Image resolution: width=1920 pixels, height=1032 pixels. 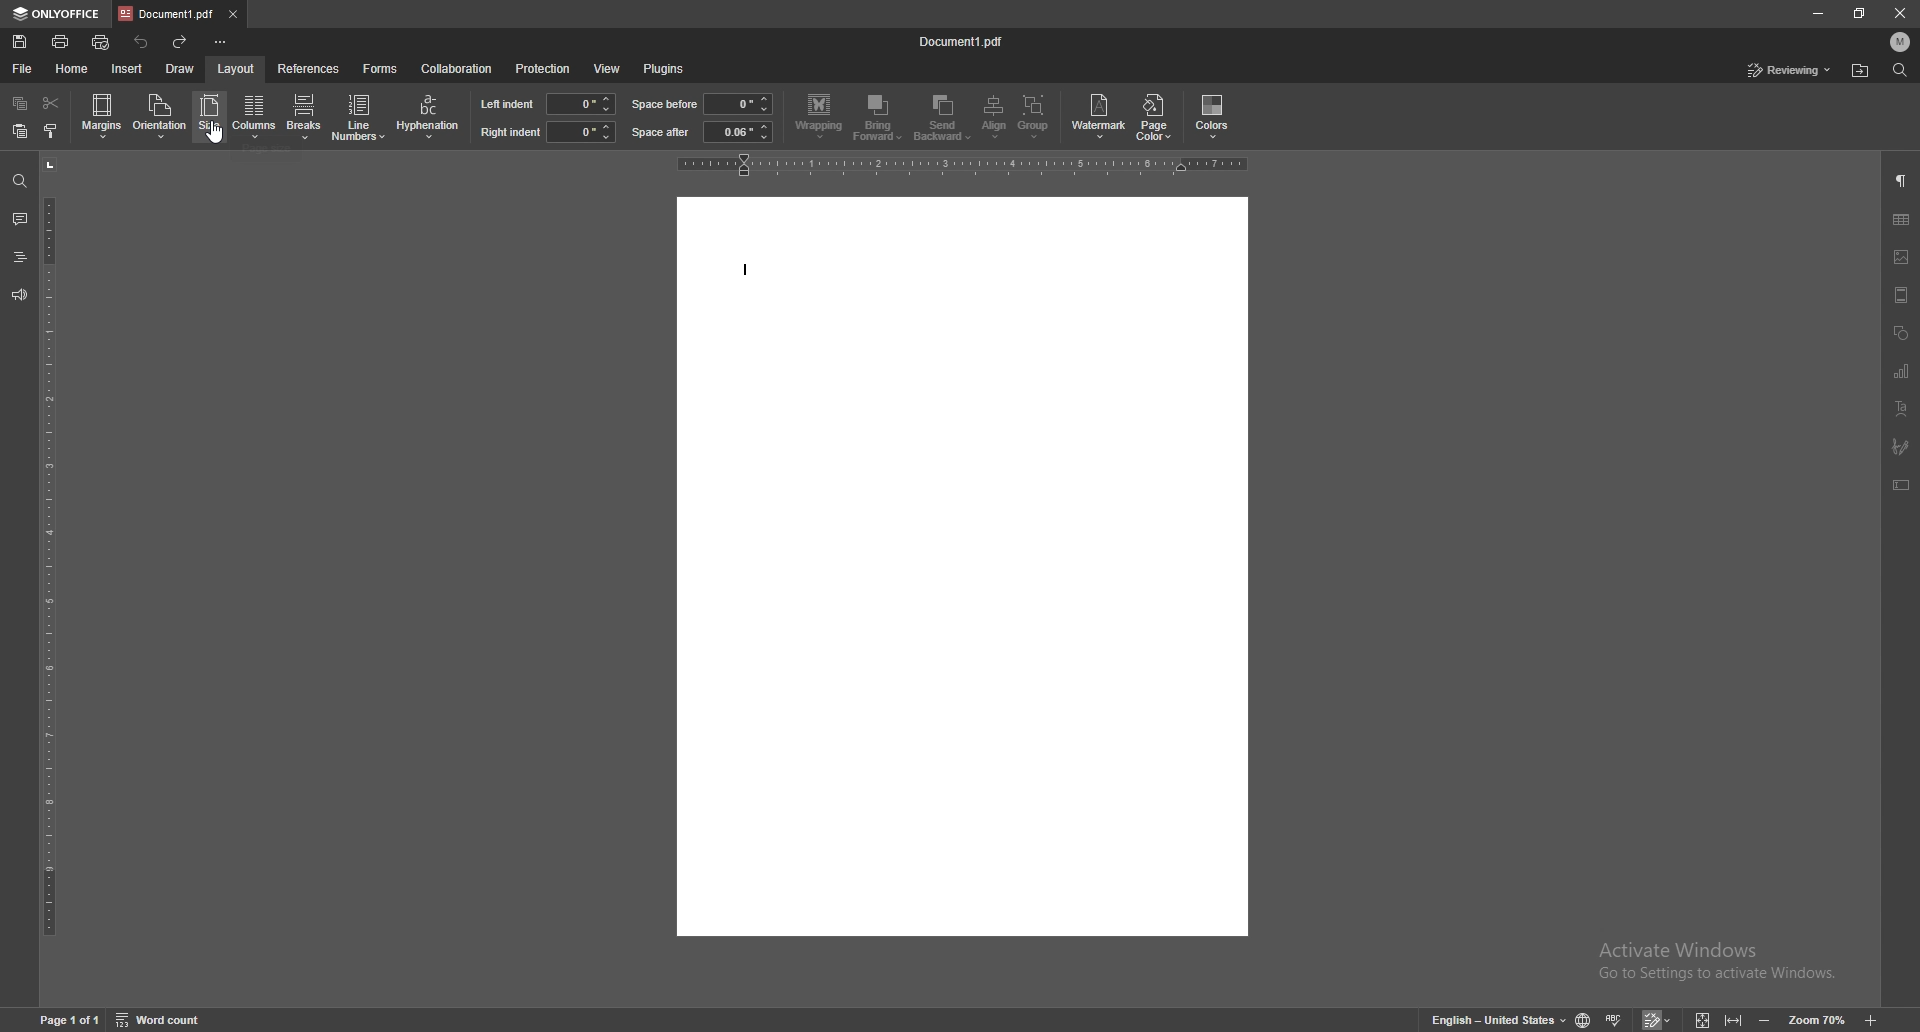 I want to click on columns, so click(x=254, y=117).